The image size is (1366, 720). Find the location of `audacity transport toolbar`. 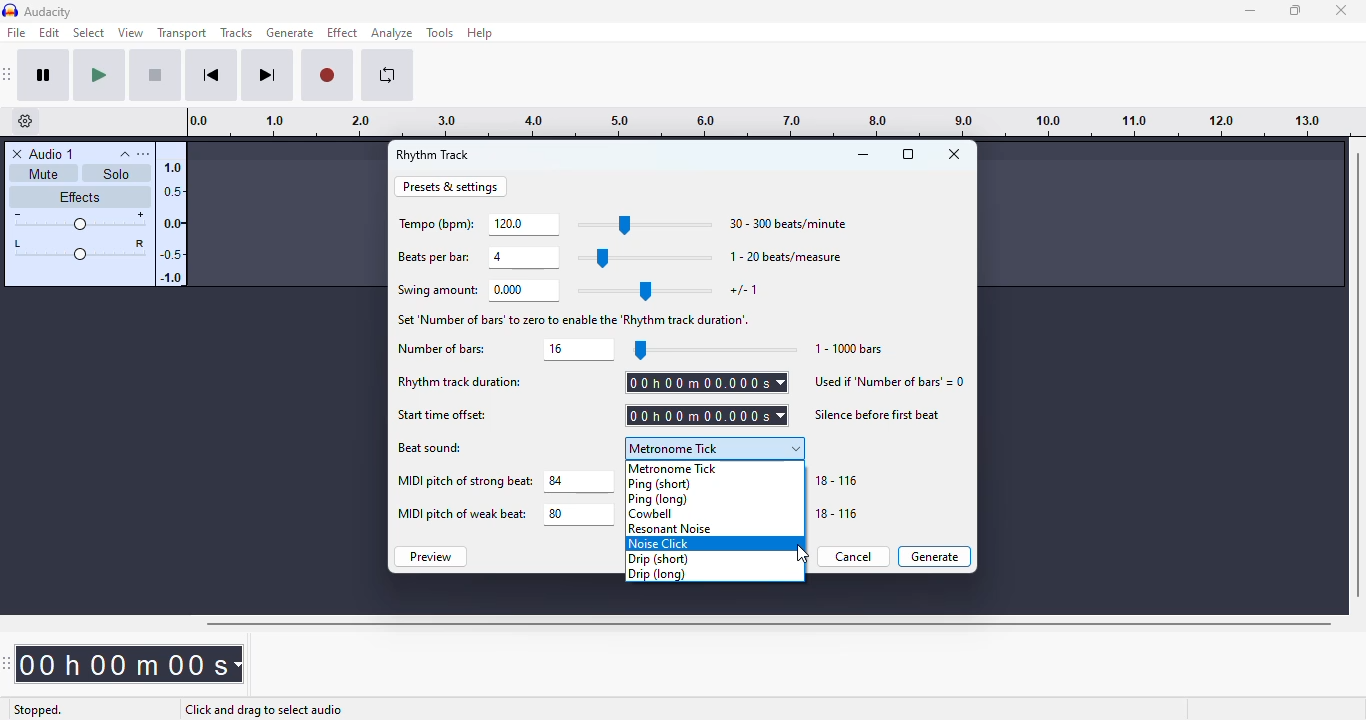

audacity transport toolbar is located at coordinates (8, 75).